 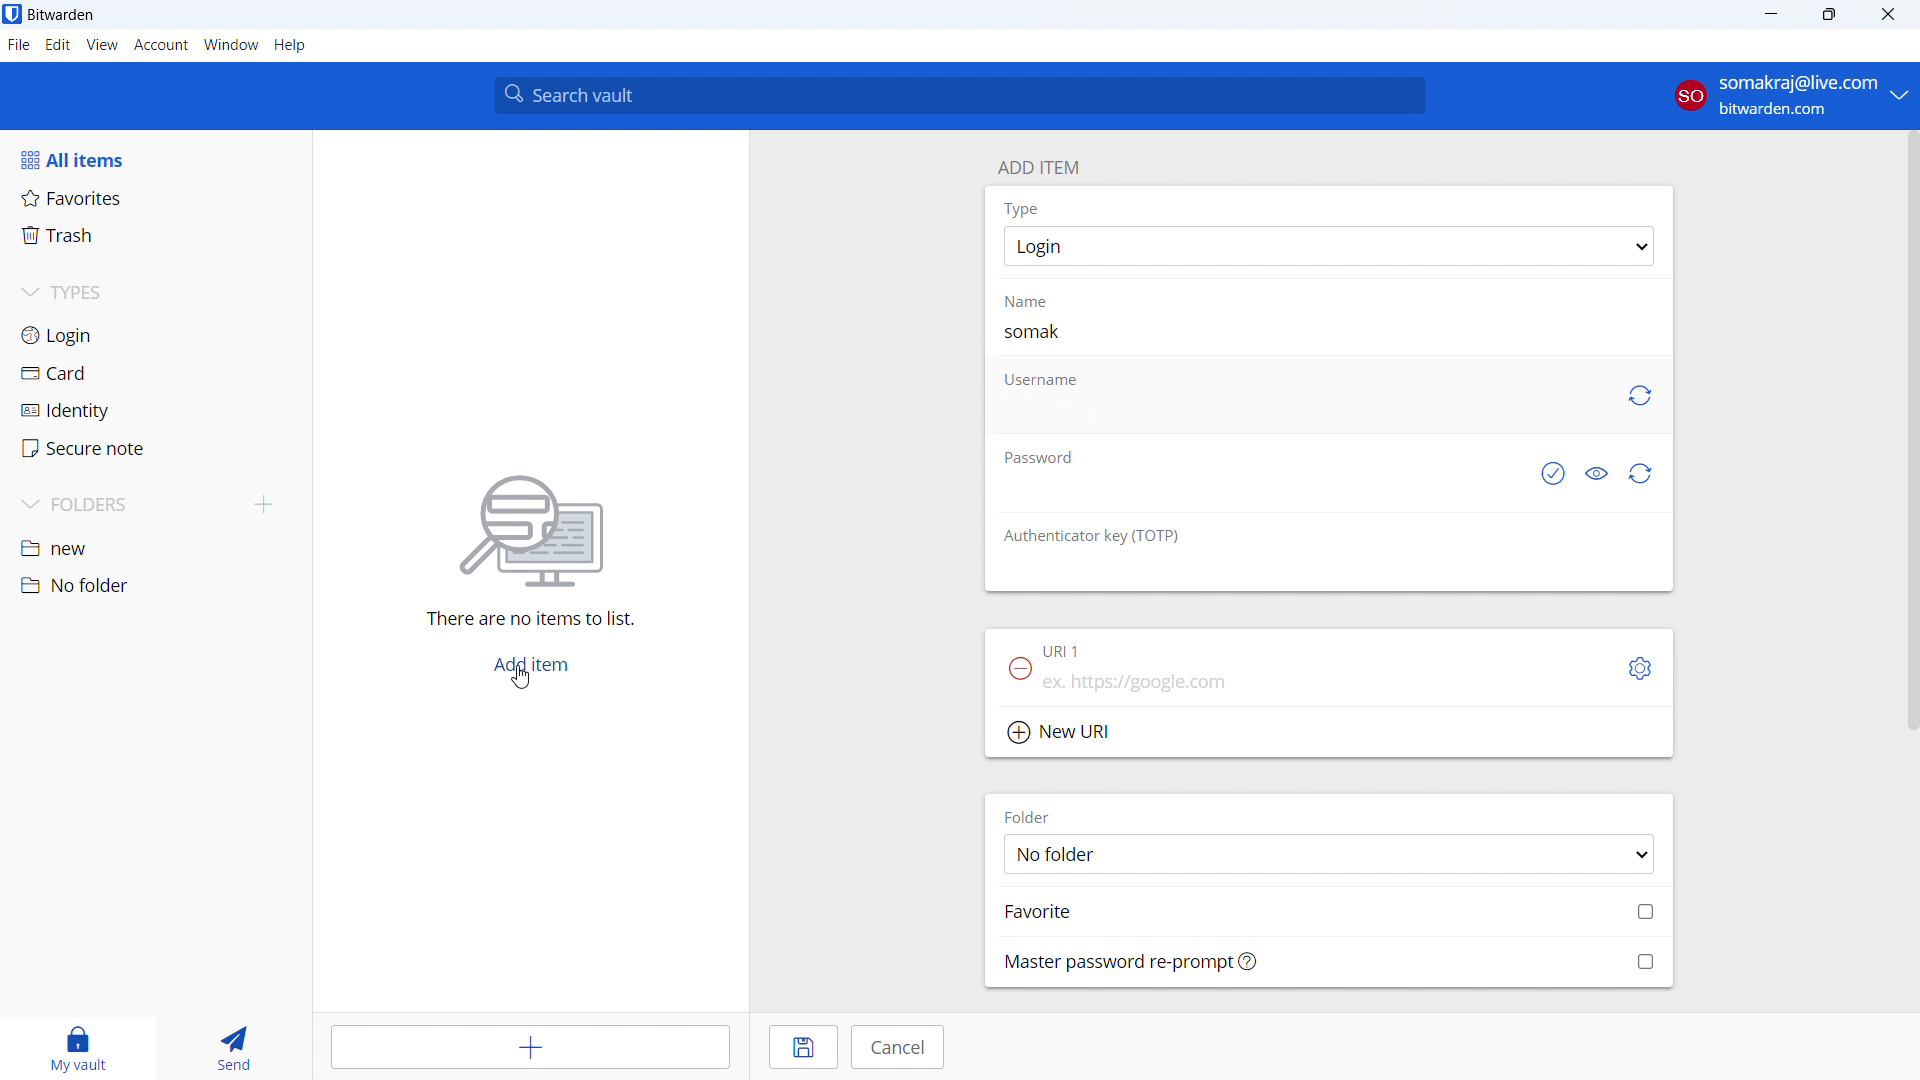 What do you see at coordinates (1021, 208) in the screenshot?
I see `Type` at bounding box center [1021, 208].